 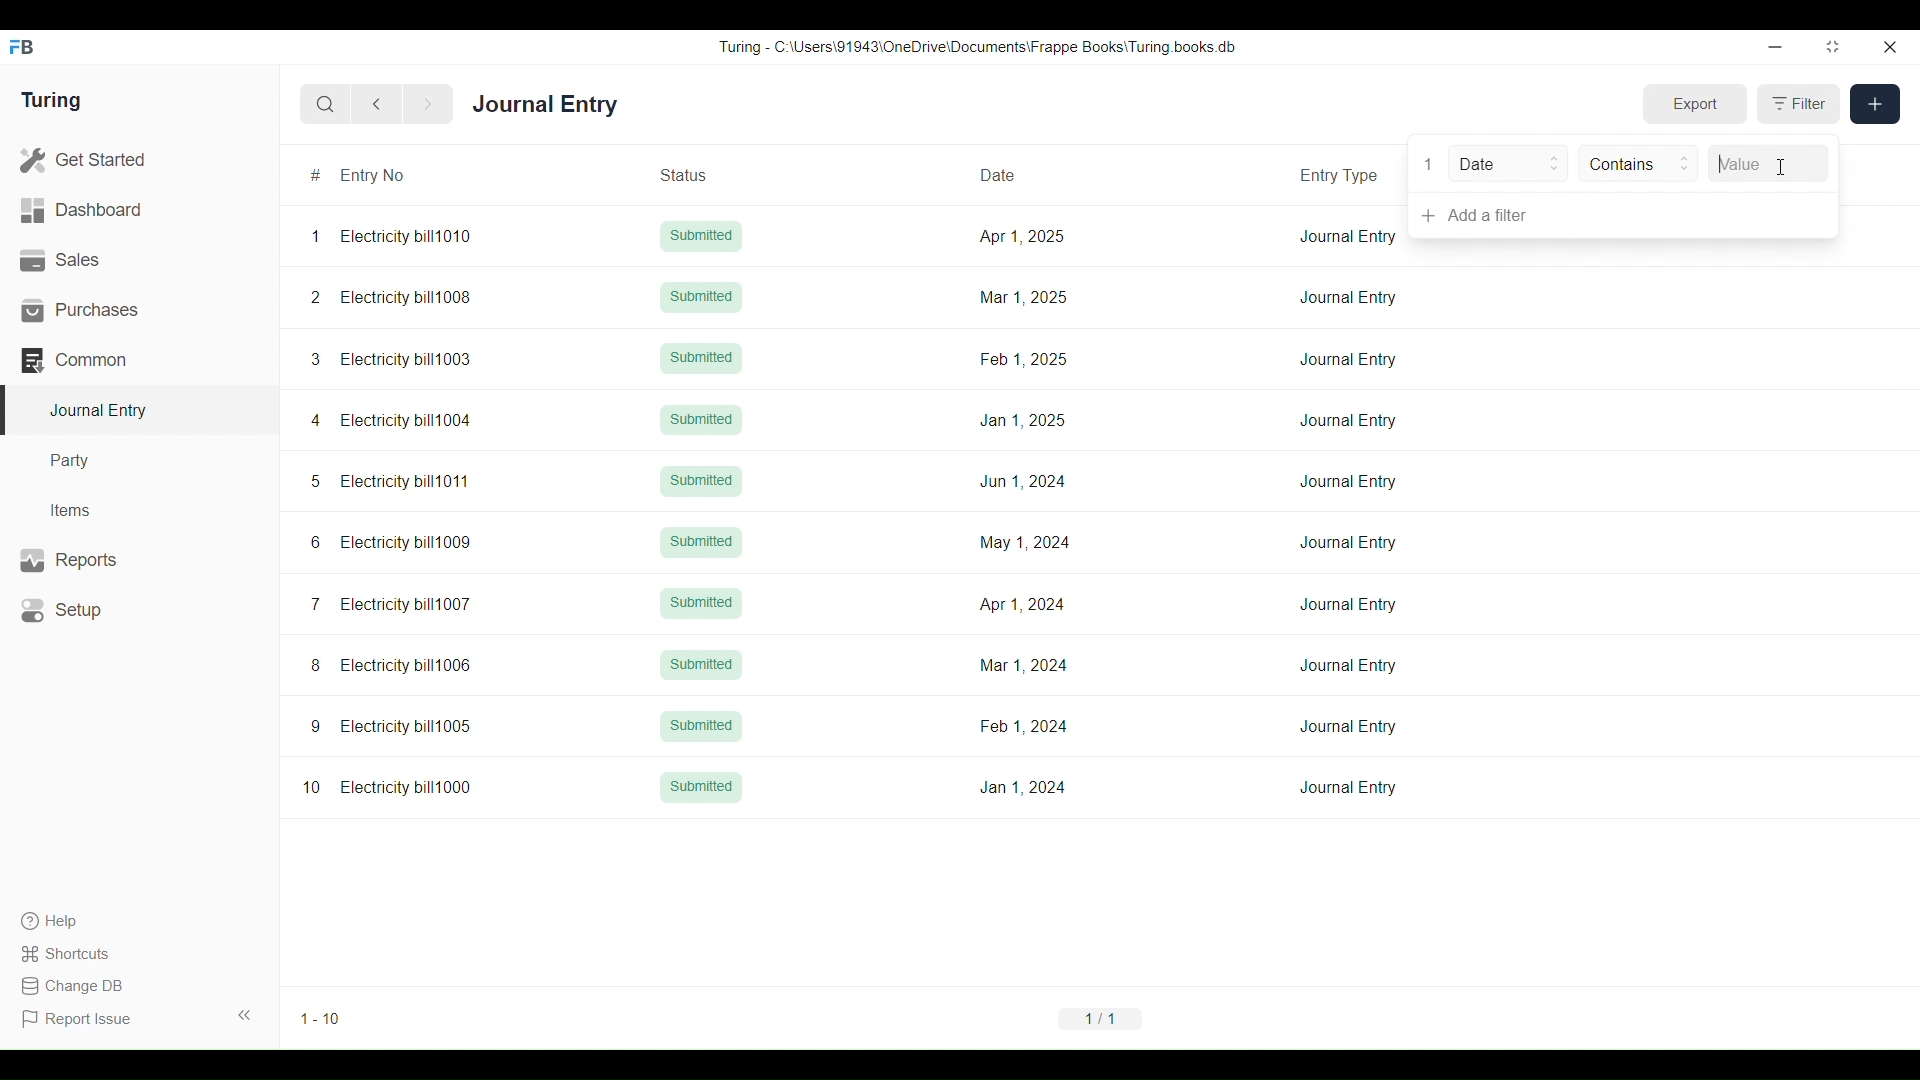 I want to click on Items, so click(x=140, y=511).